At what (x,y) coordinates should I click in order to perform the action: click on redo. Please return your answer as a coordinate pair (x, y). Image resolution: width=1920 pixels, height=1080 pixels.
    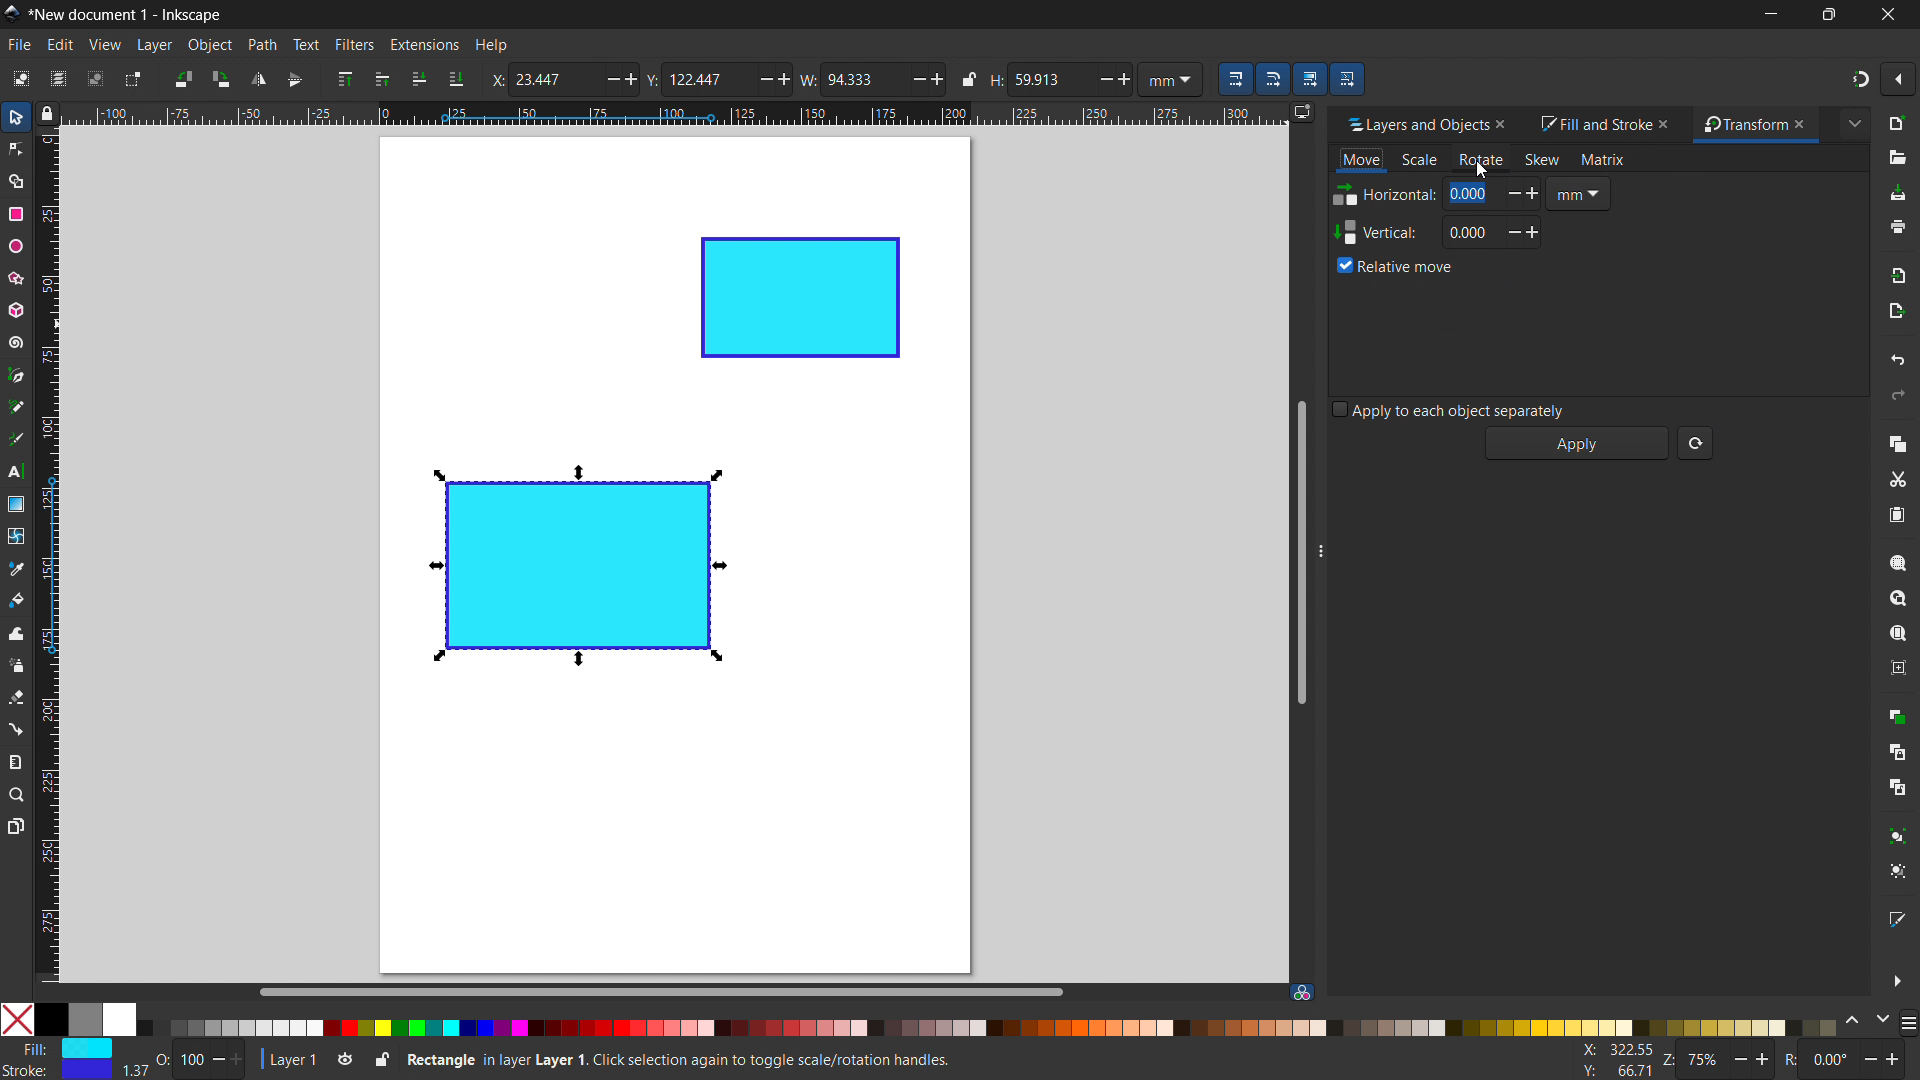
    Looking at the image, I should click on (1898, 395).